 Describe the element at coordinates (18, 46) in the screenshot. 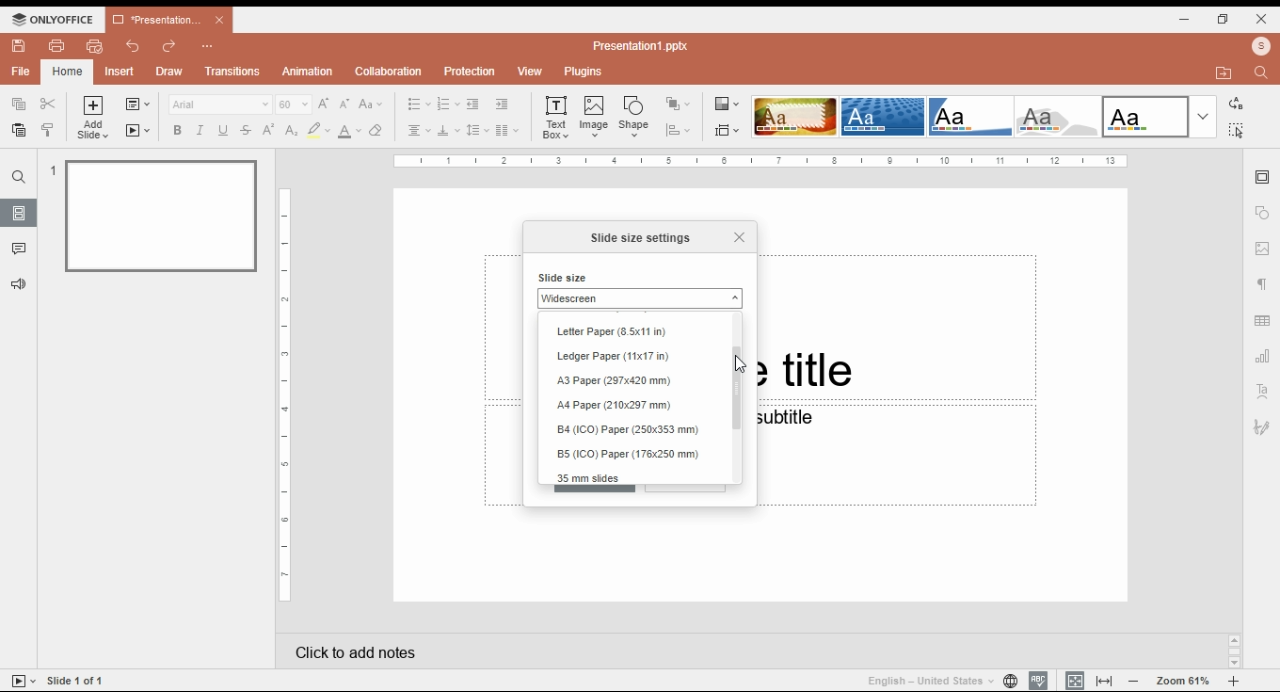

I see `save` at that location.